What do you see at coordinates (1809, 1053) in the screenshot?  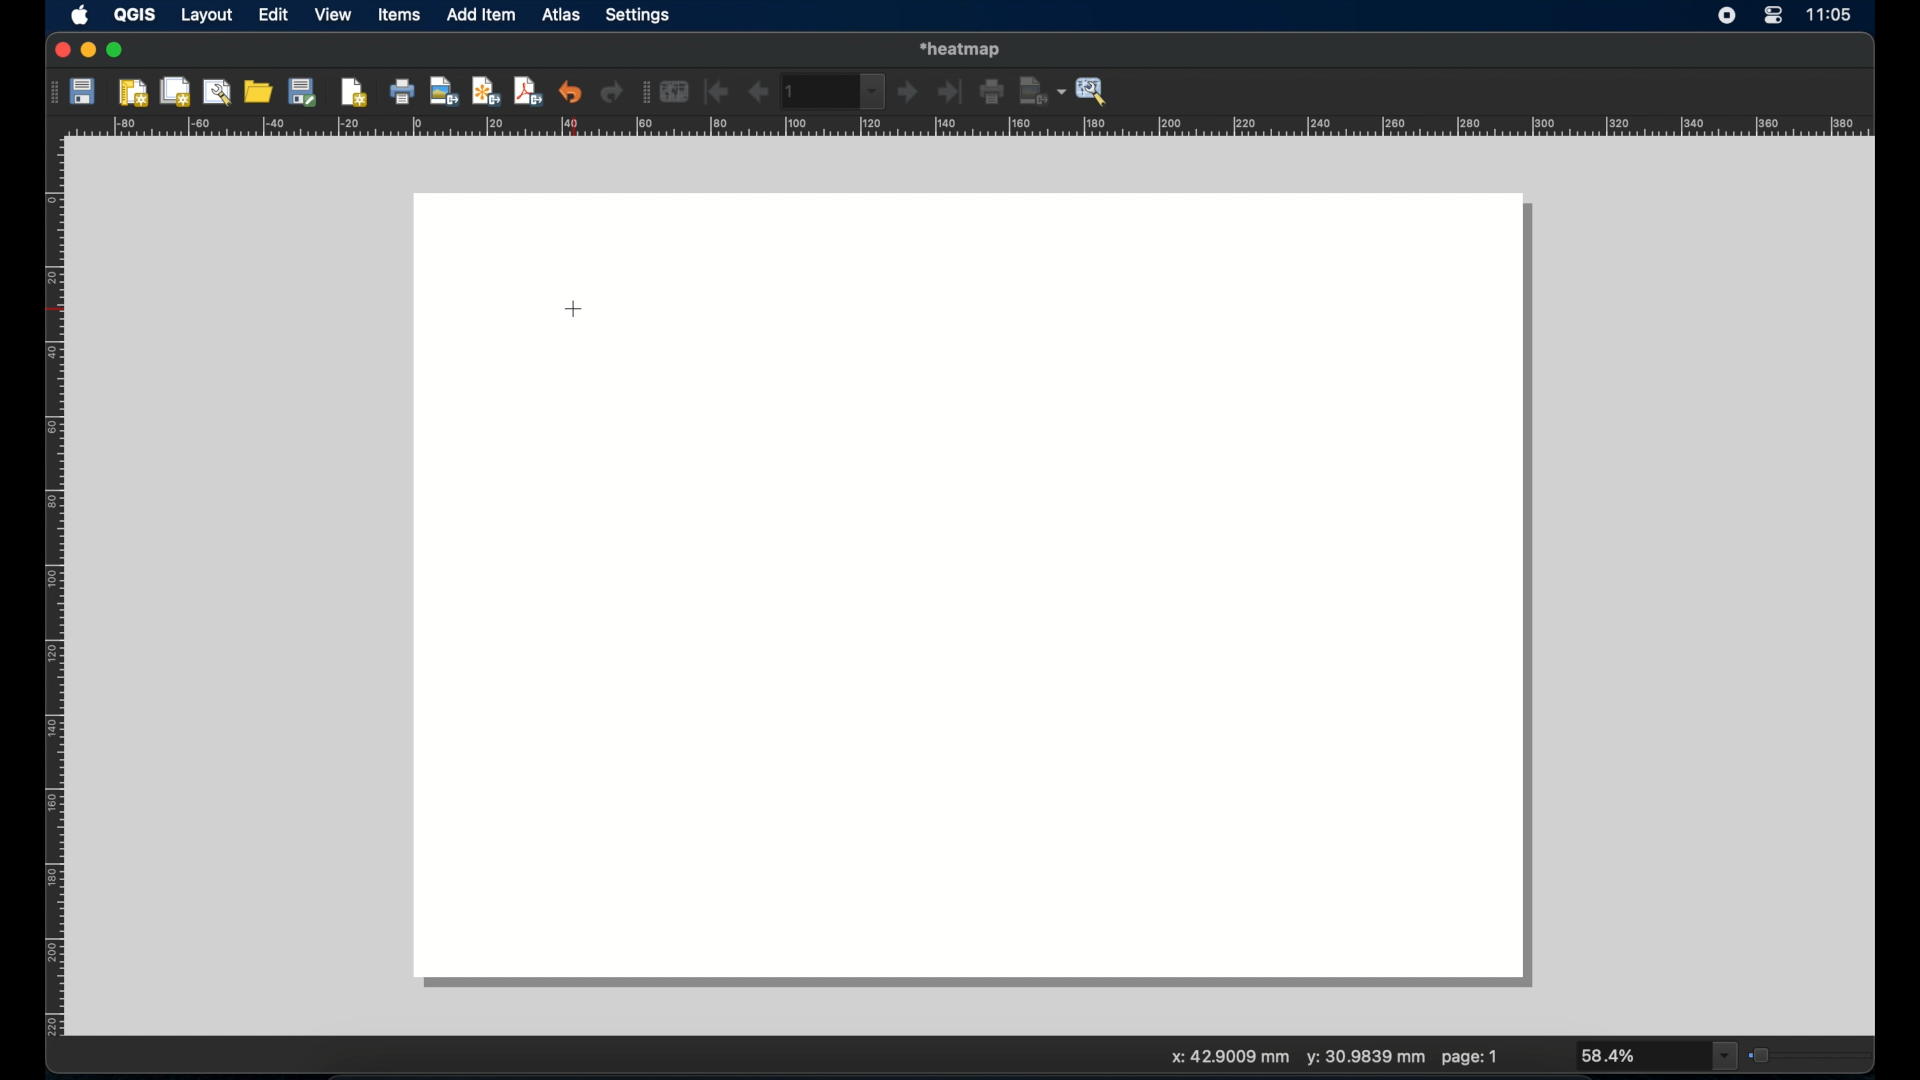 I see `zoom slider` at bounding box center [1809, 1053].